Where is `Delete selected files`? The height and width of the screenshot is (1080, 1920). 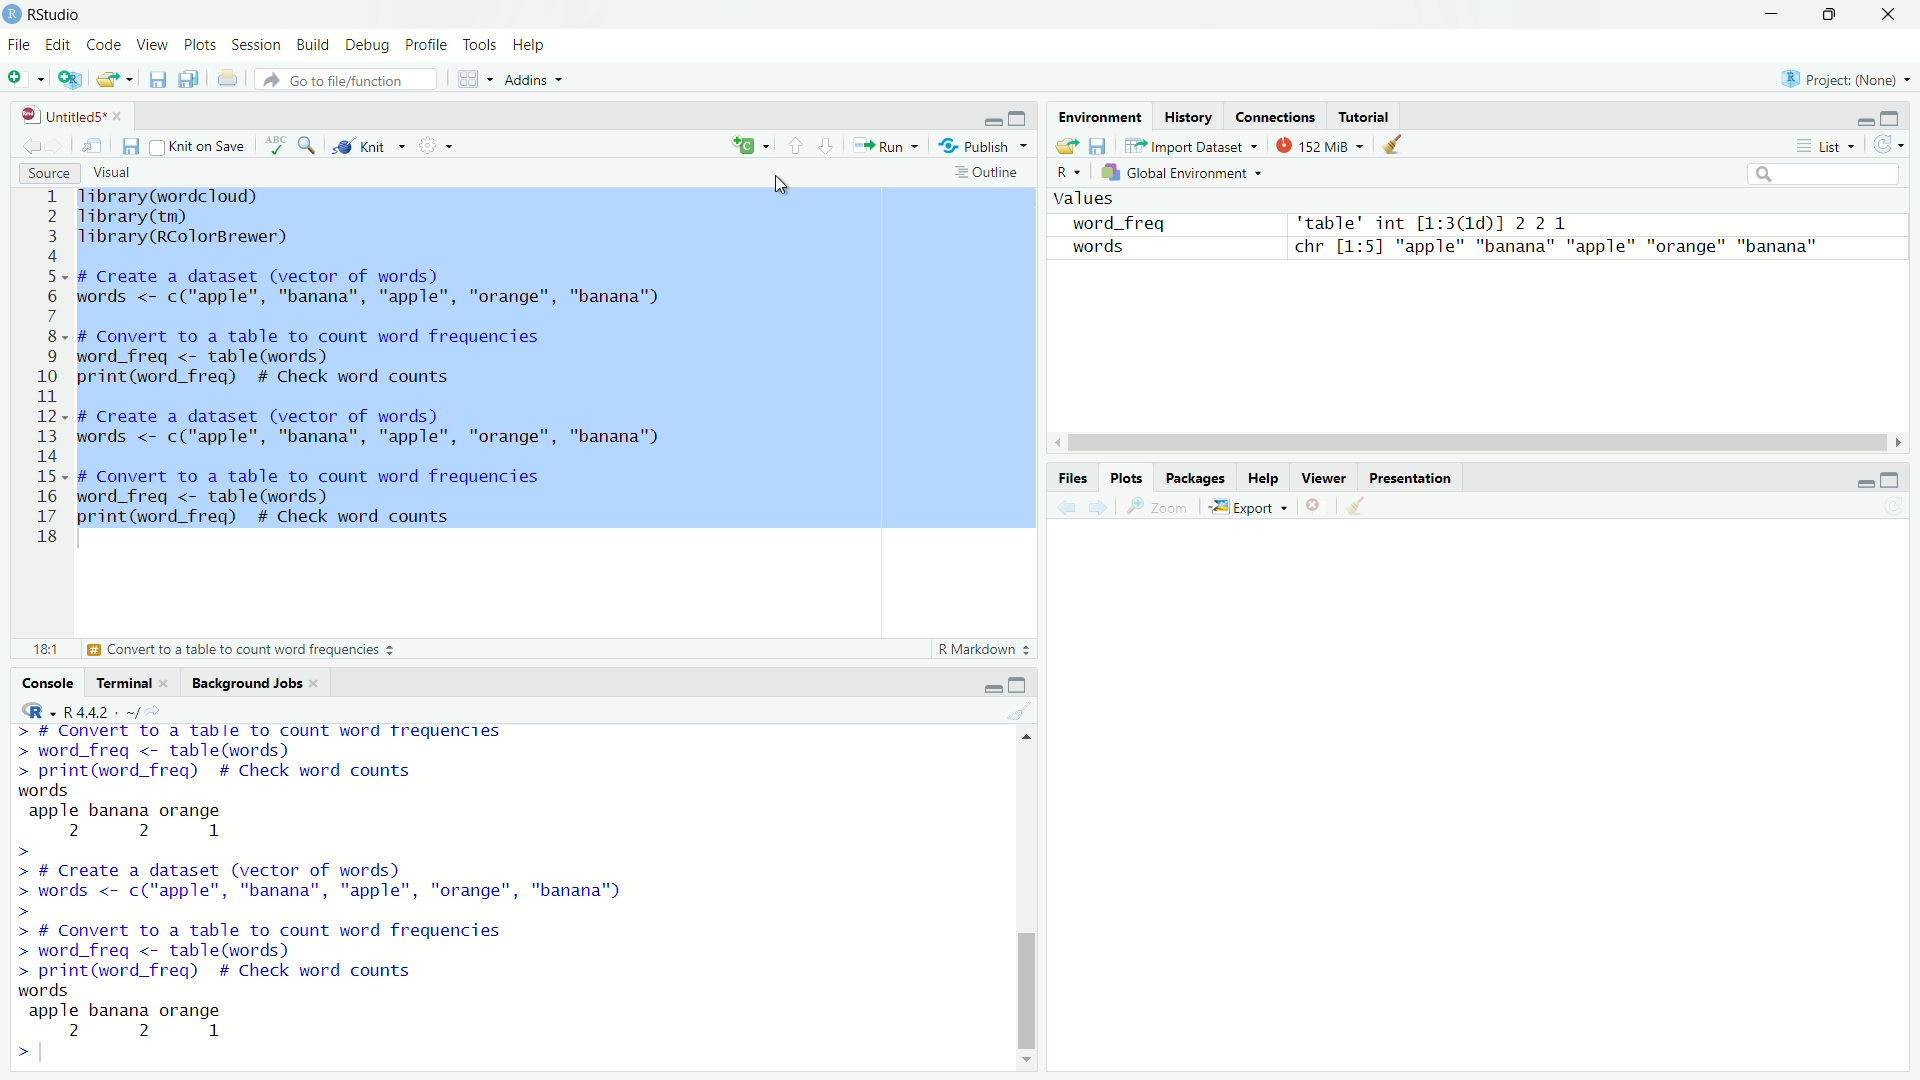
Delete selected files is located at coordinates (1315, 505).